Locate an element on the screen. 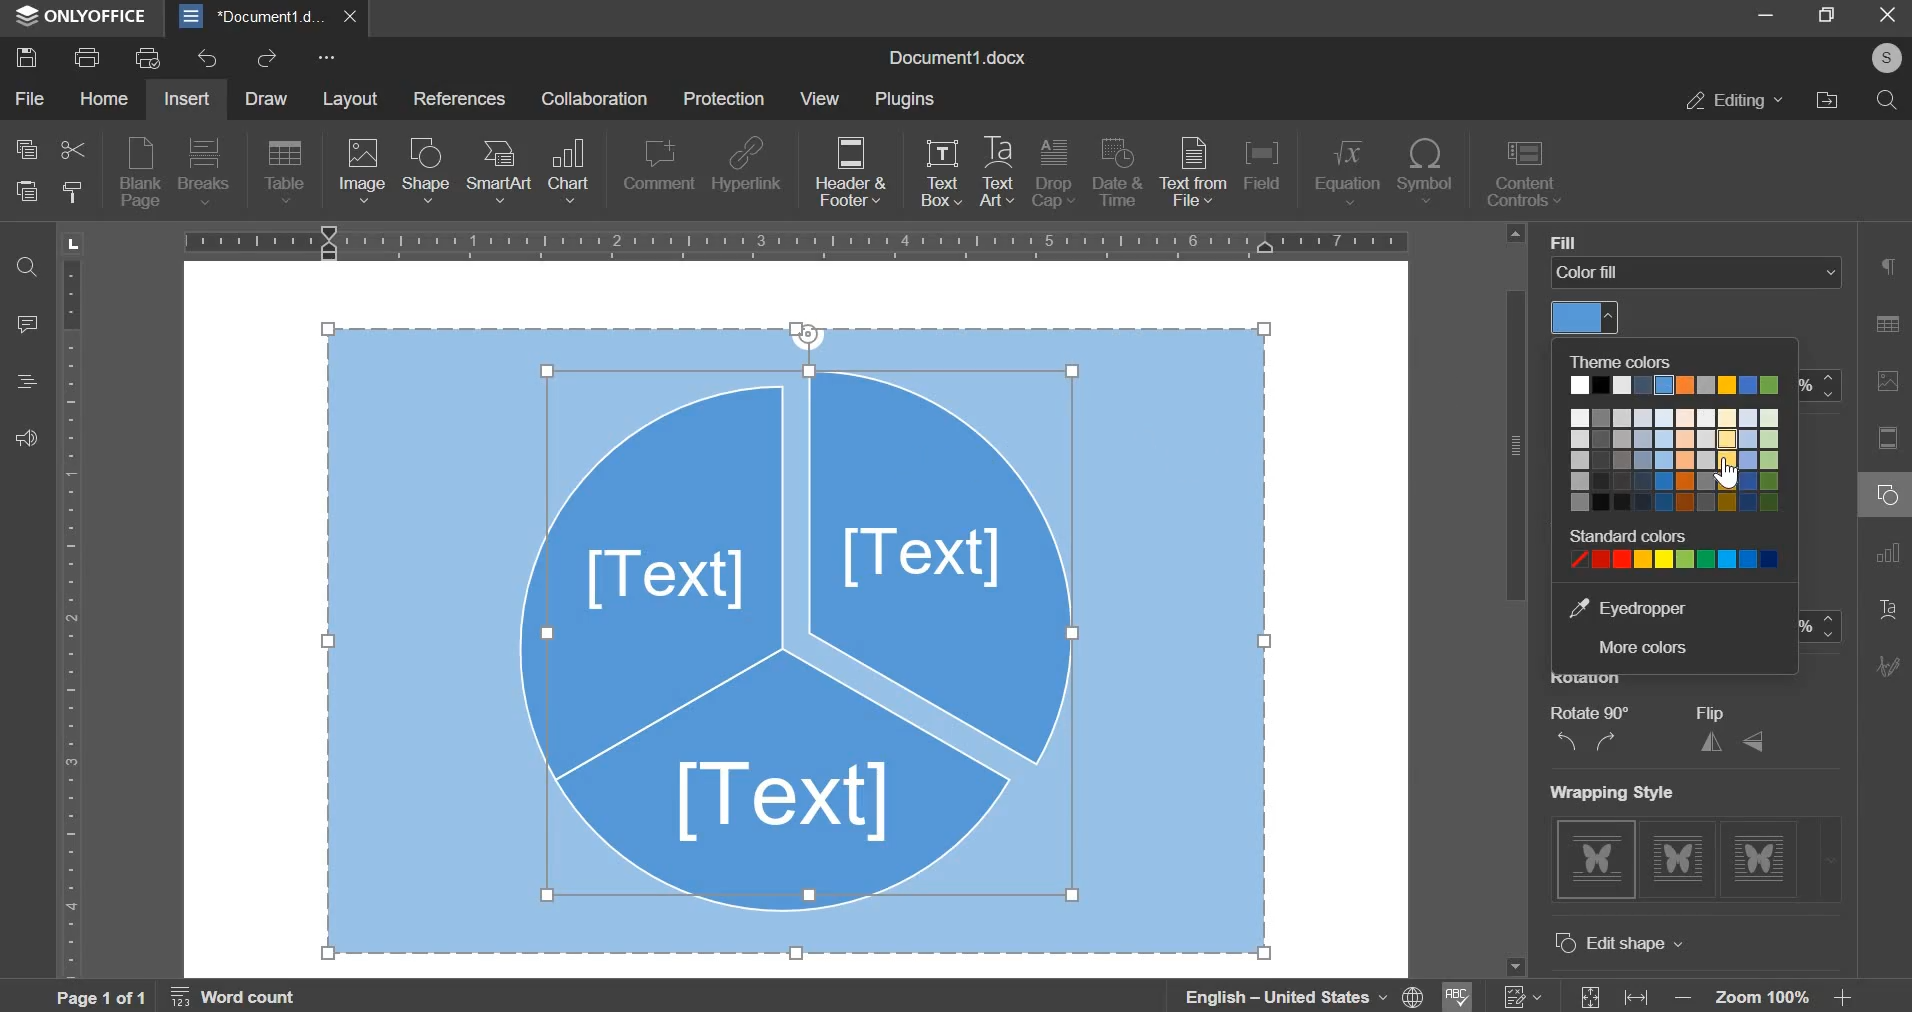  redo is located at coordinates (270, 58).